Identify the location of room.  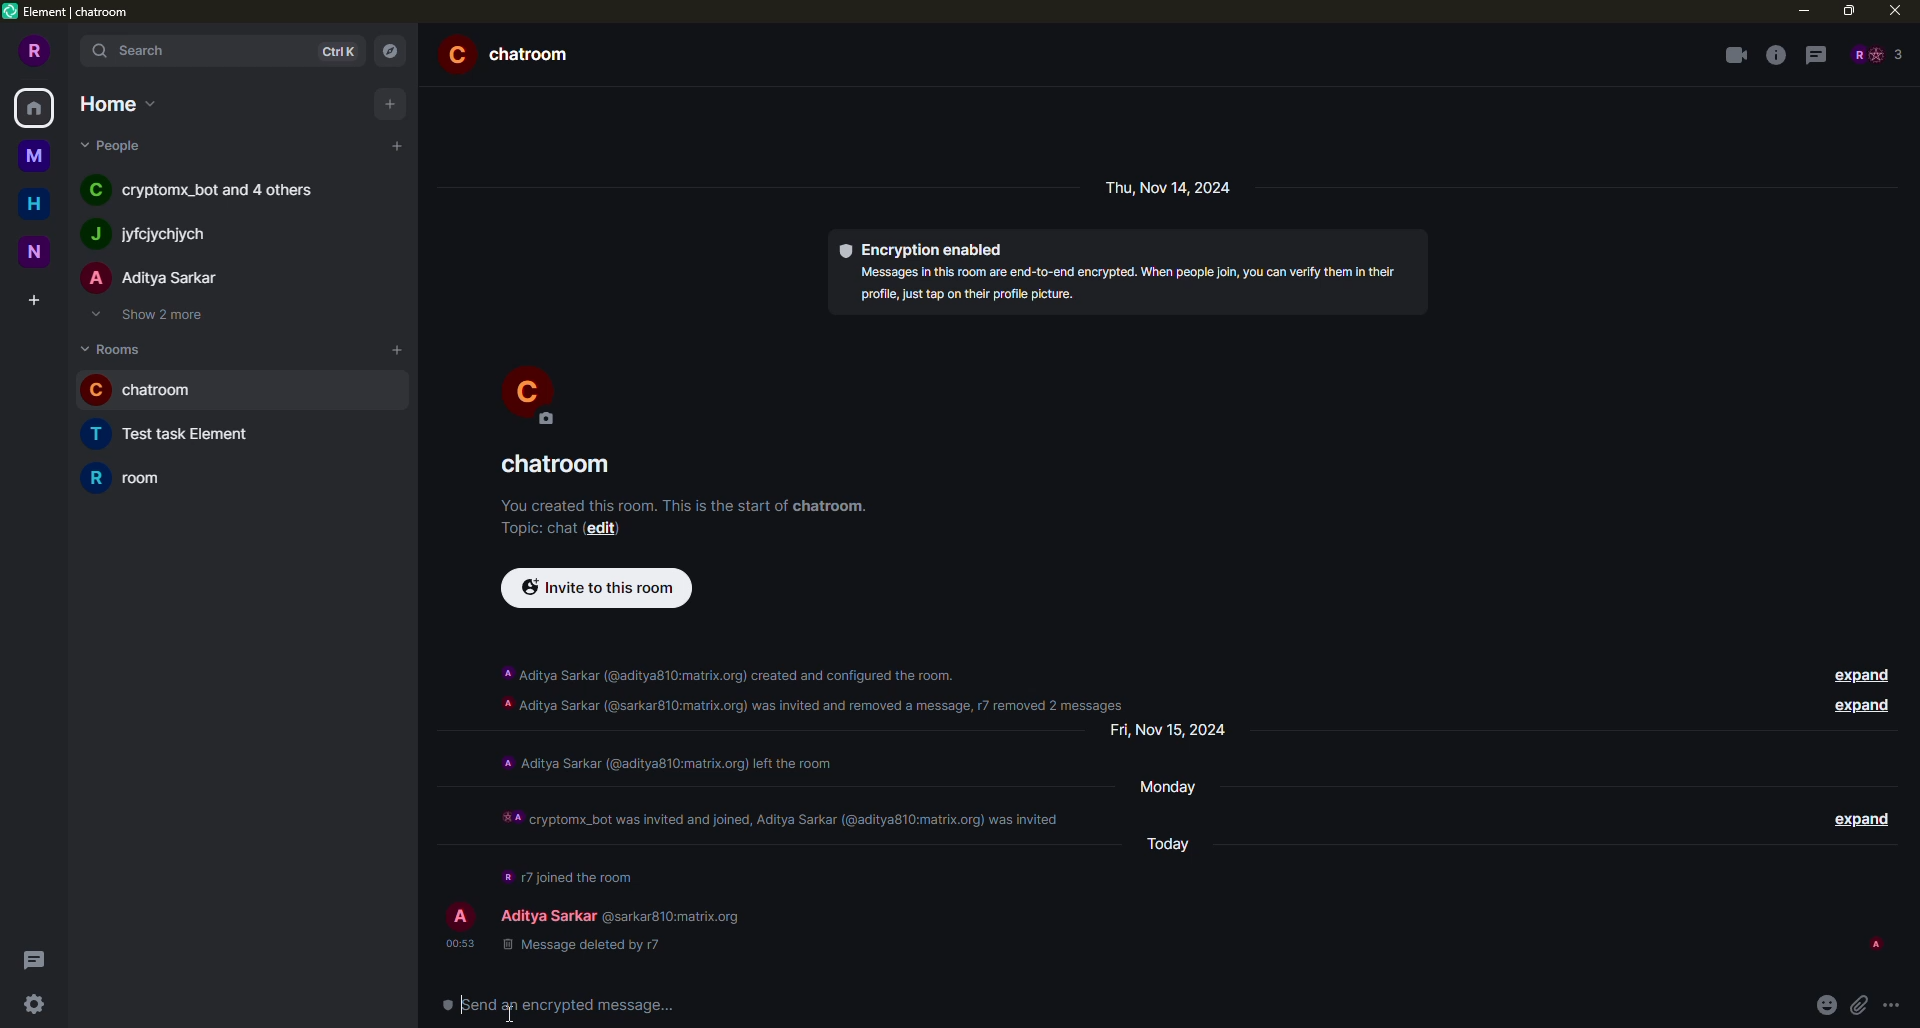
(150, 391).